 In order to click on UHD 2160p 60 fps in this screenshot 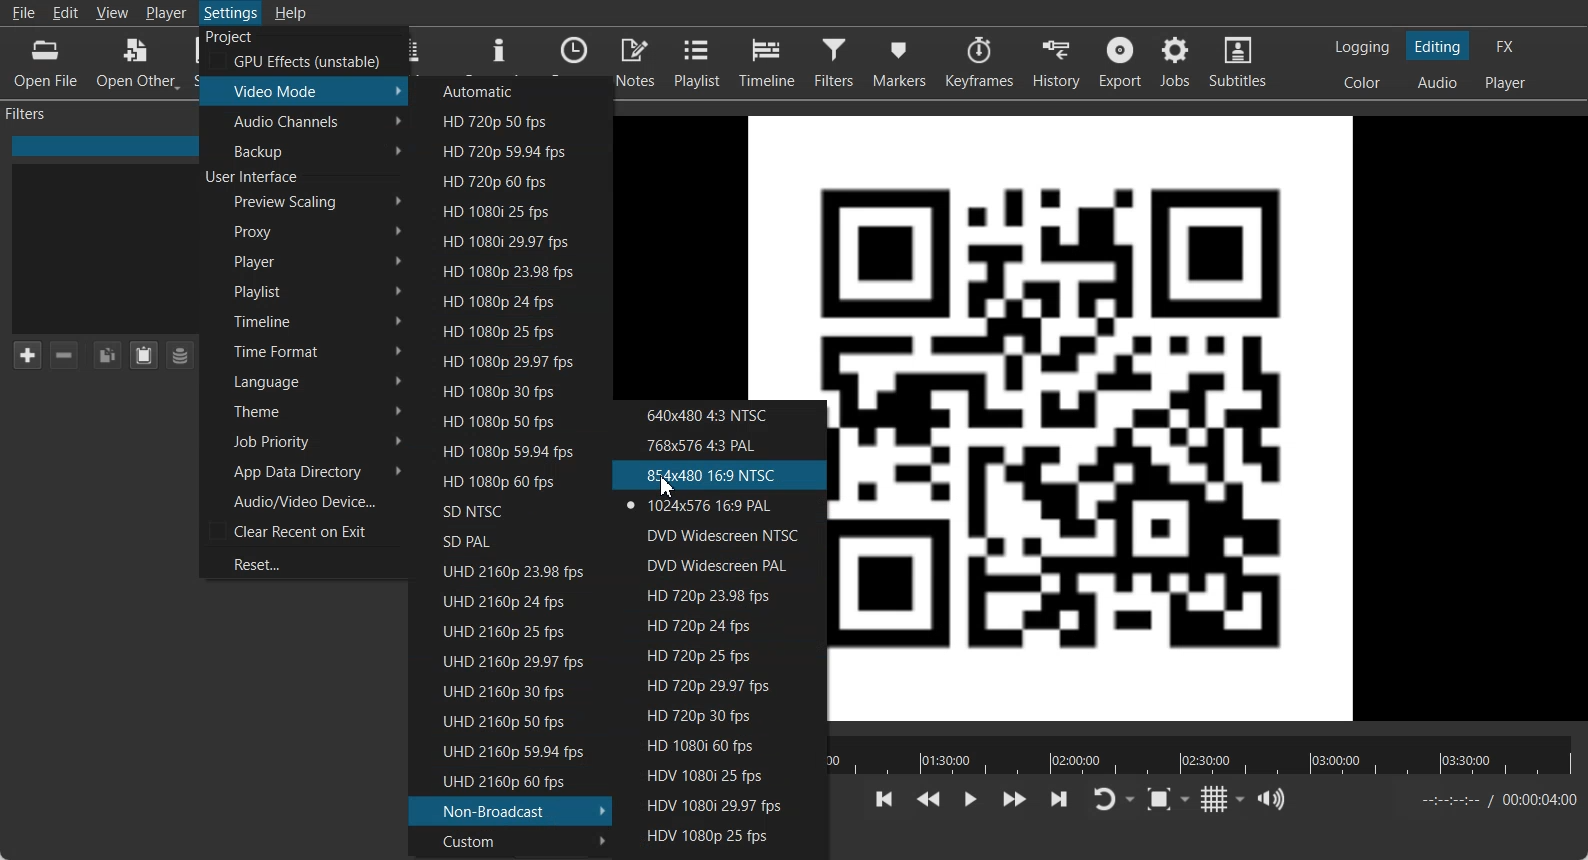, I will do `click(506, 781)`.